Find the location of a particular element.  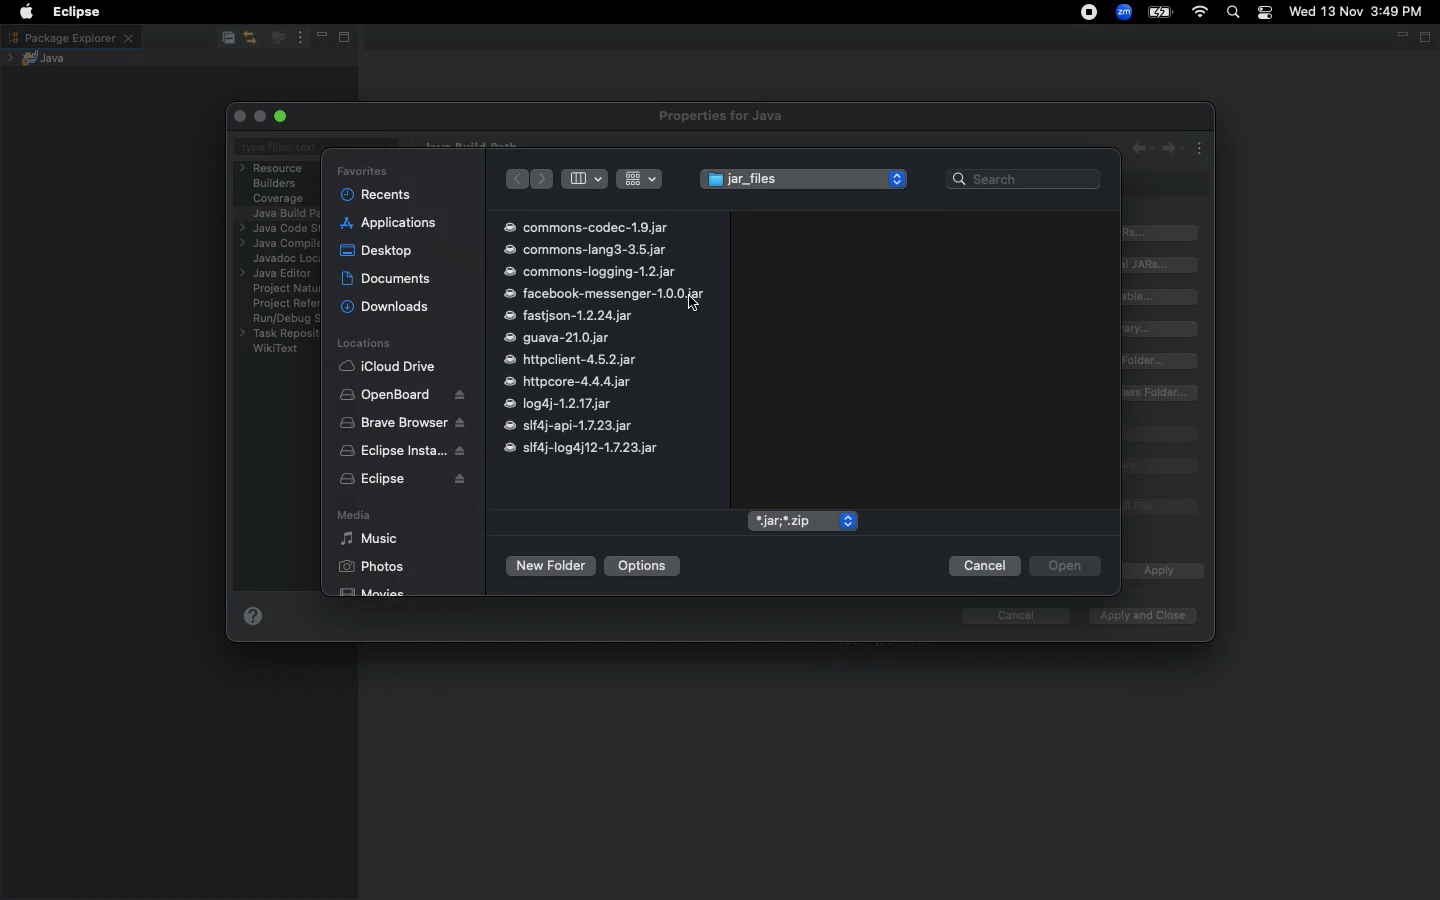

commons-codec-1.9.jar commons-lang3-3.5.jar commons-logging-1.2.jar facebook-messenger-1.0.0.jar fastjson-1.2.24.jar guava-21.0.jar httpclient-4.5.2.jar httpcore-4.4.4.jar log4j-1.2.17.jar slf4j-api-1.7.23.jar slf4j-log4j12-1.7.23.jar is located at coordinates (603, 338).